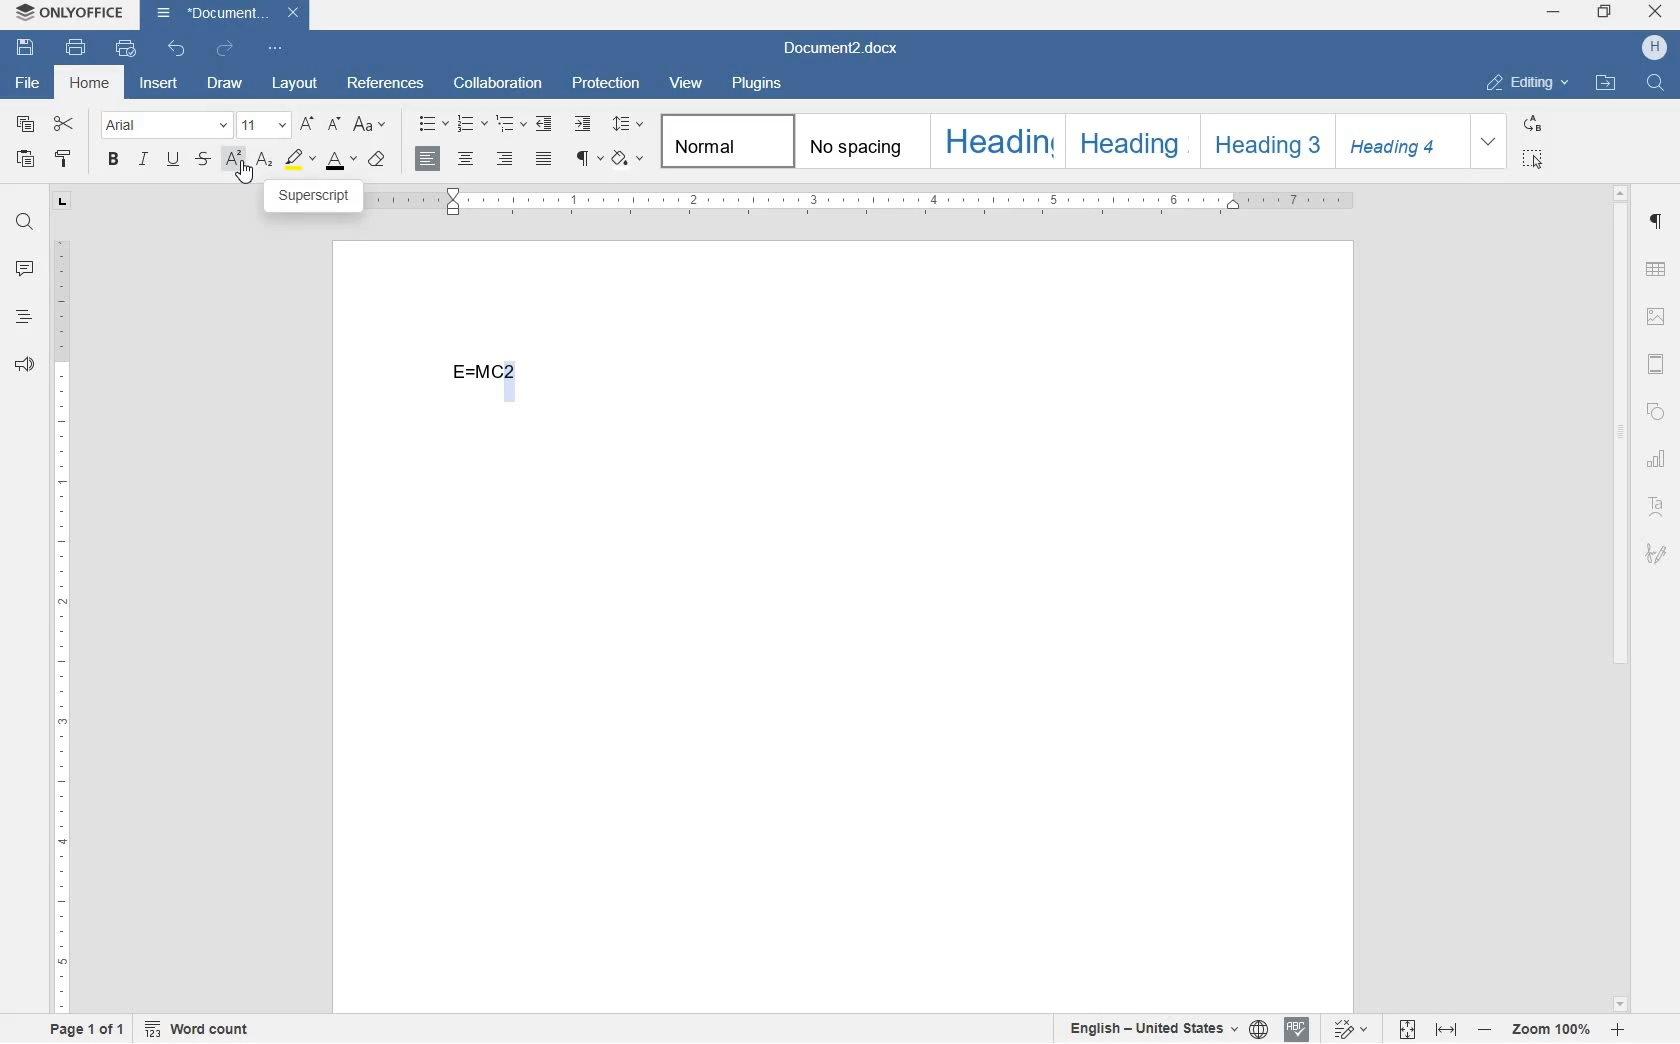  Describe the element at coordinates (1264, 139) in the screenshot. I see `Heading 3` at that location.